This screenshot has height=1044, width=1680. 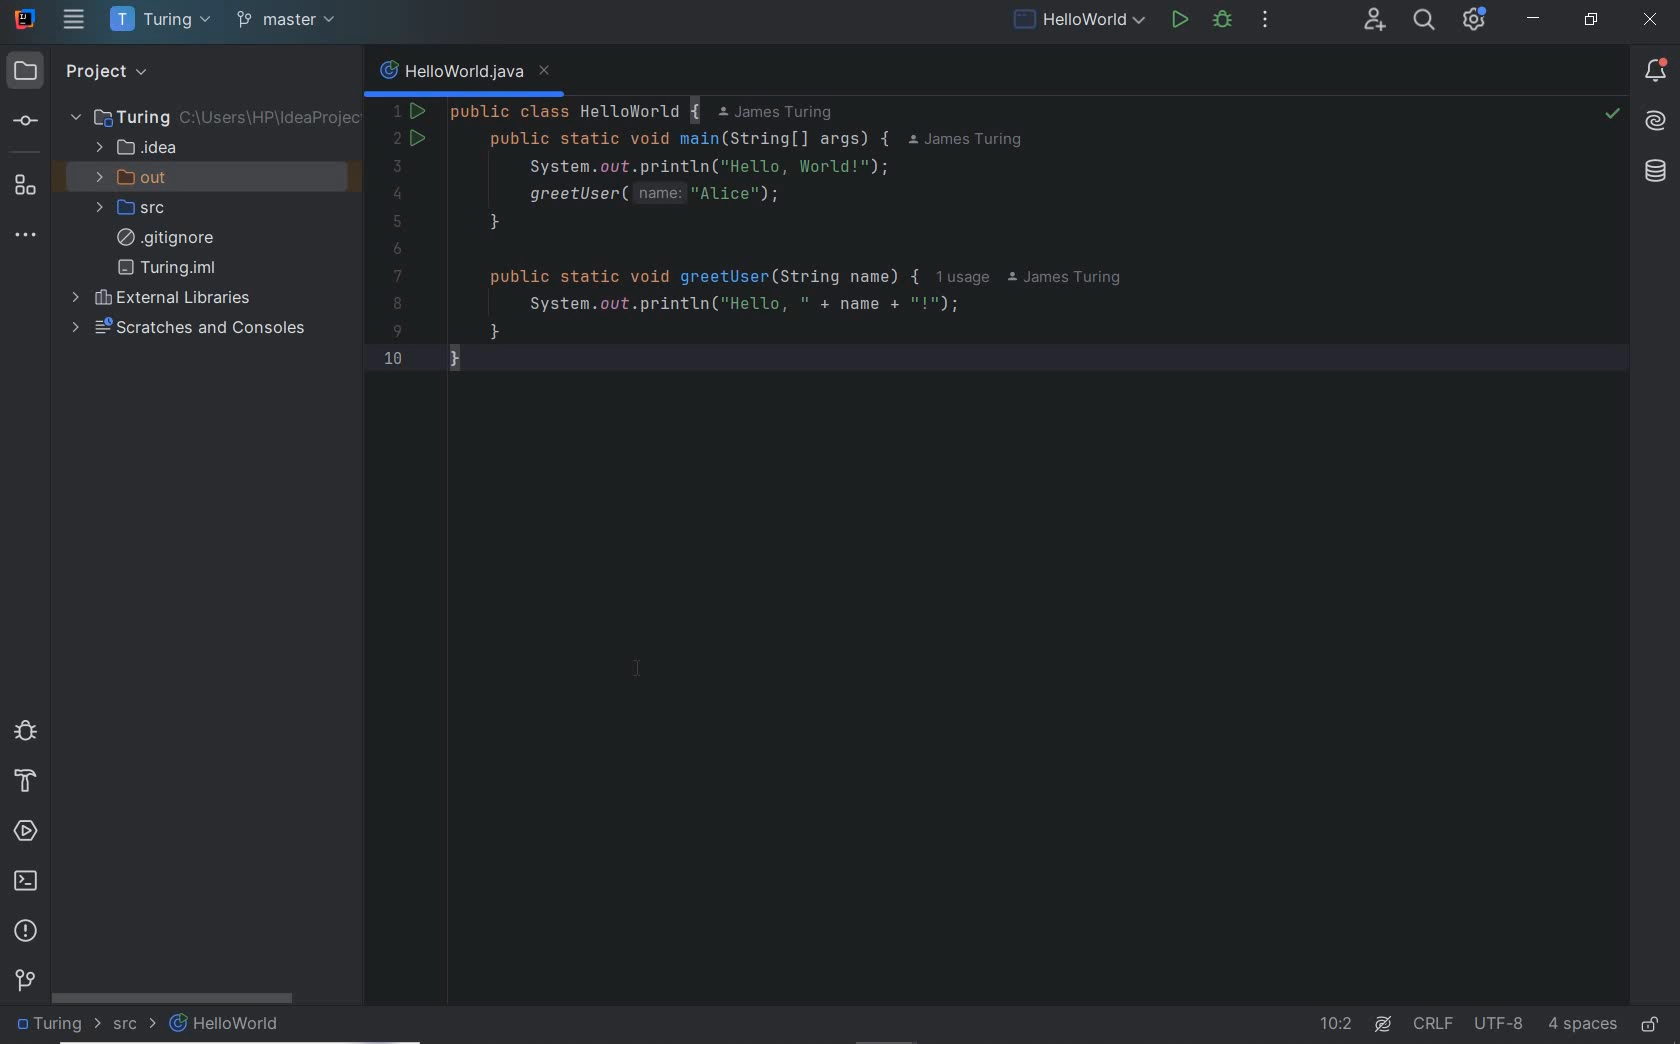 I want to click on RESTORE DOWN, so click(x=1592, y=22).